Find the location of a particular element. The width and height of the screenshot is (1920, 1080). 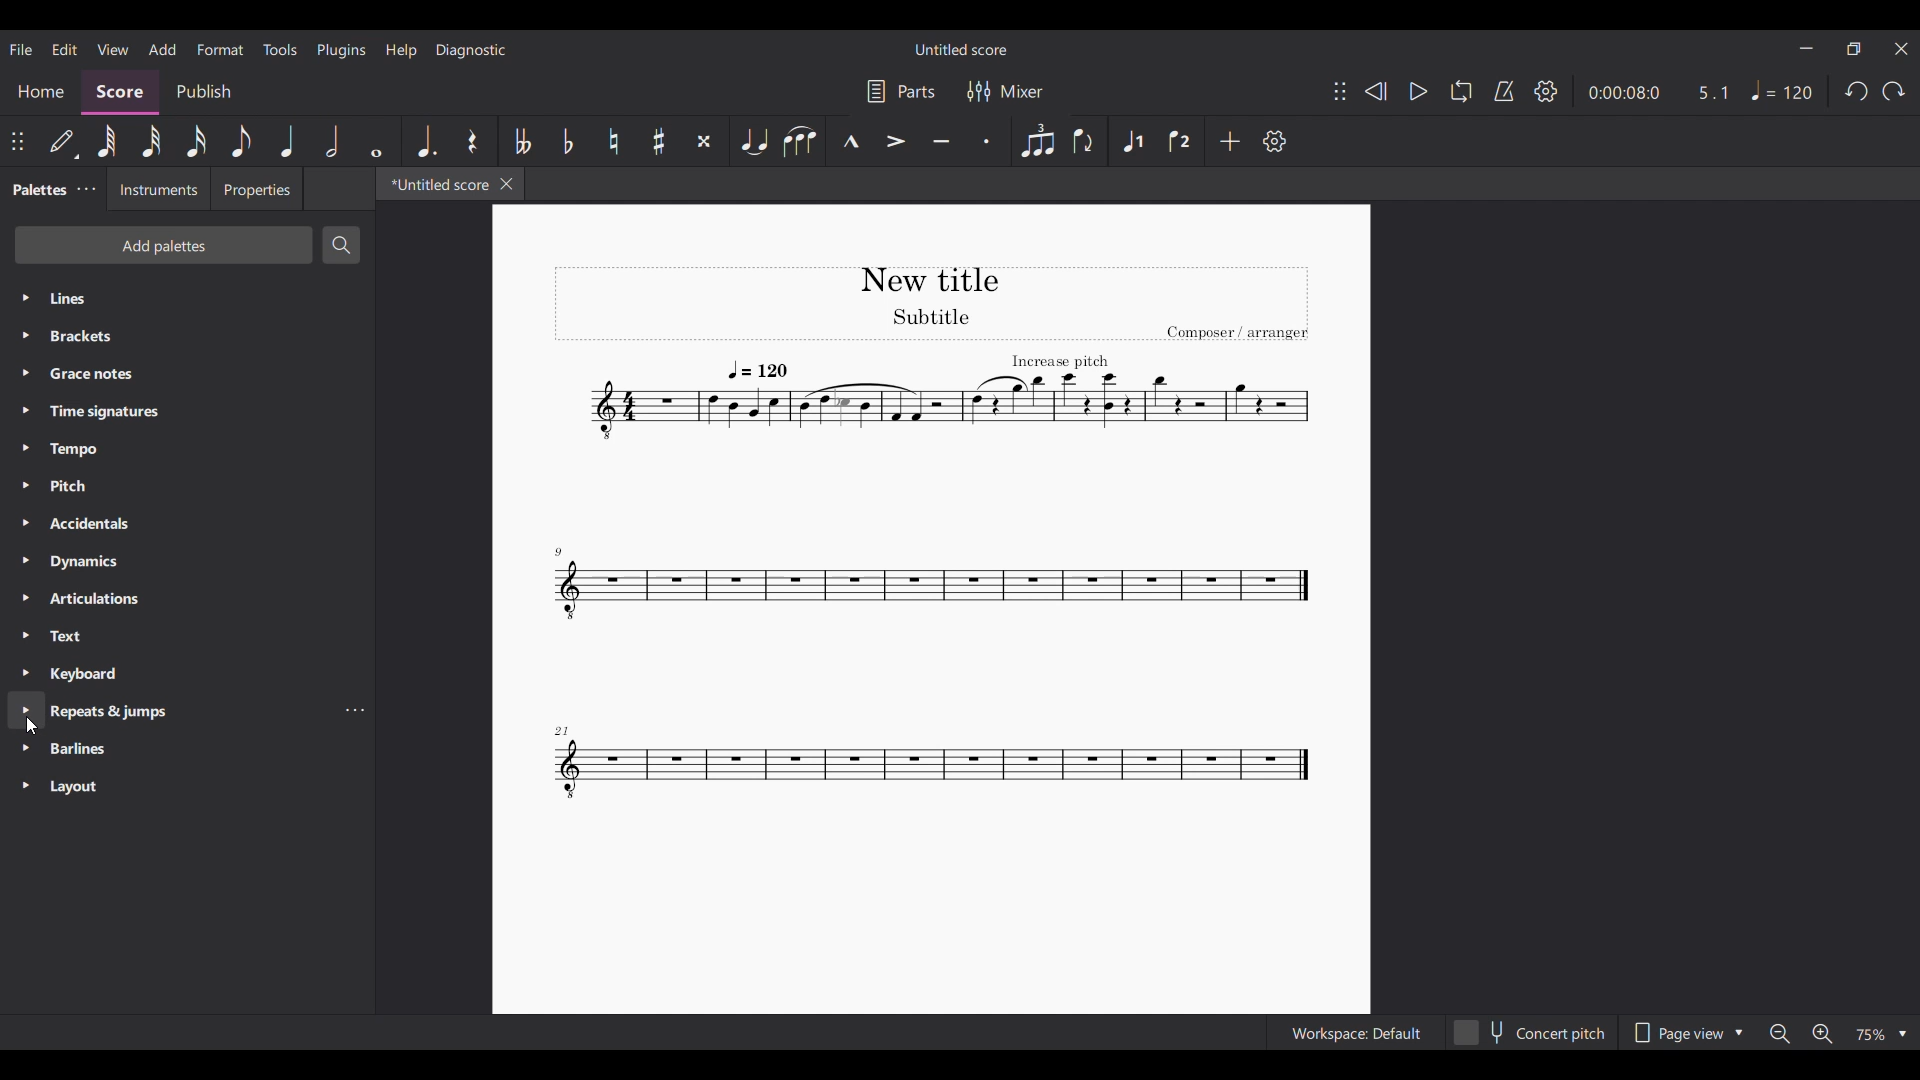

Repeats & jumps highlighted by cursor is located at coordinates (168, 710).